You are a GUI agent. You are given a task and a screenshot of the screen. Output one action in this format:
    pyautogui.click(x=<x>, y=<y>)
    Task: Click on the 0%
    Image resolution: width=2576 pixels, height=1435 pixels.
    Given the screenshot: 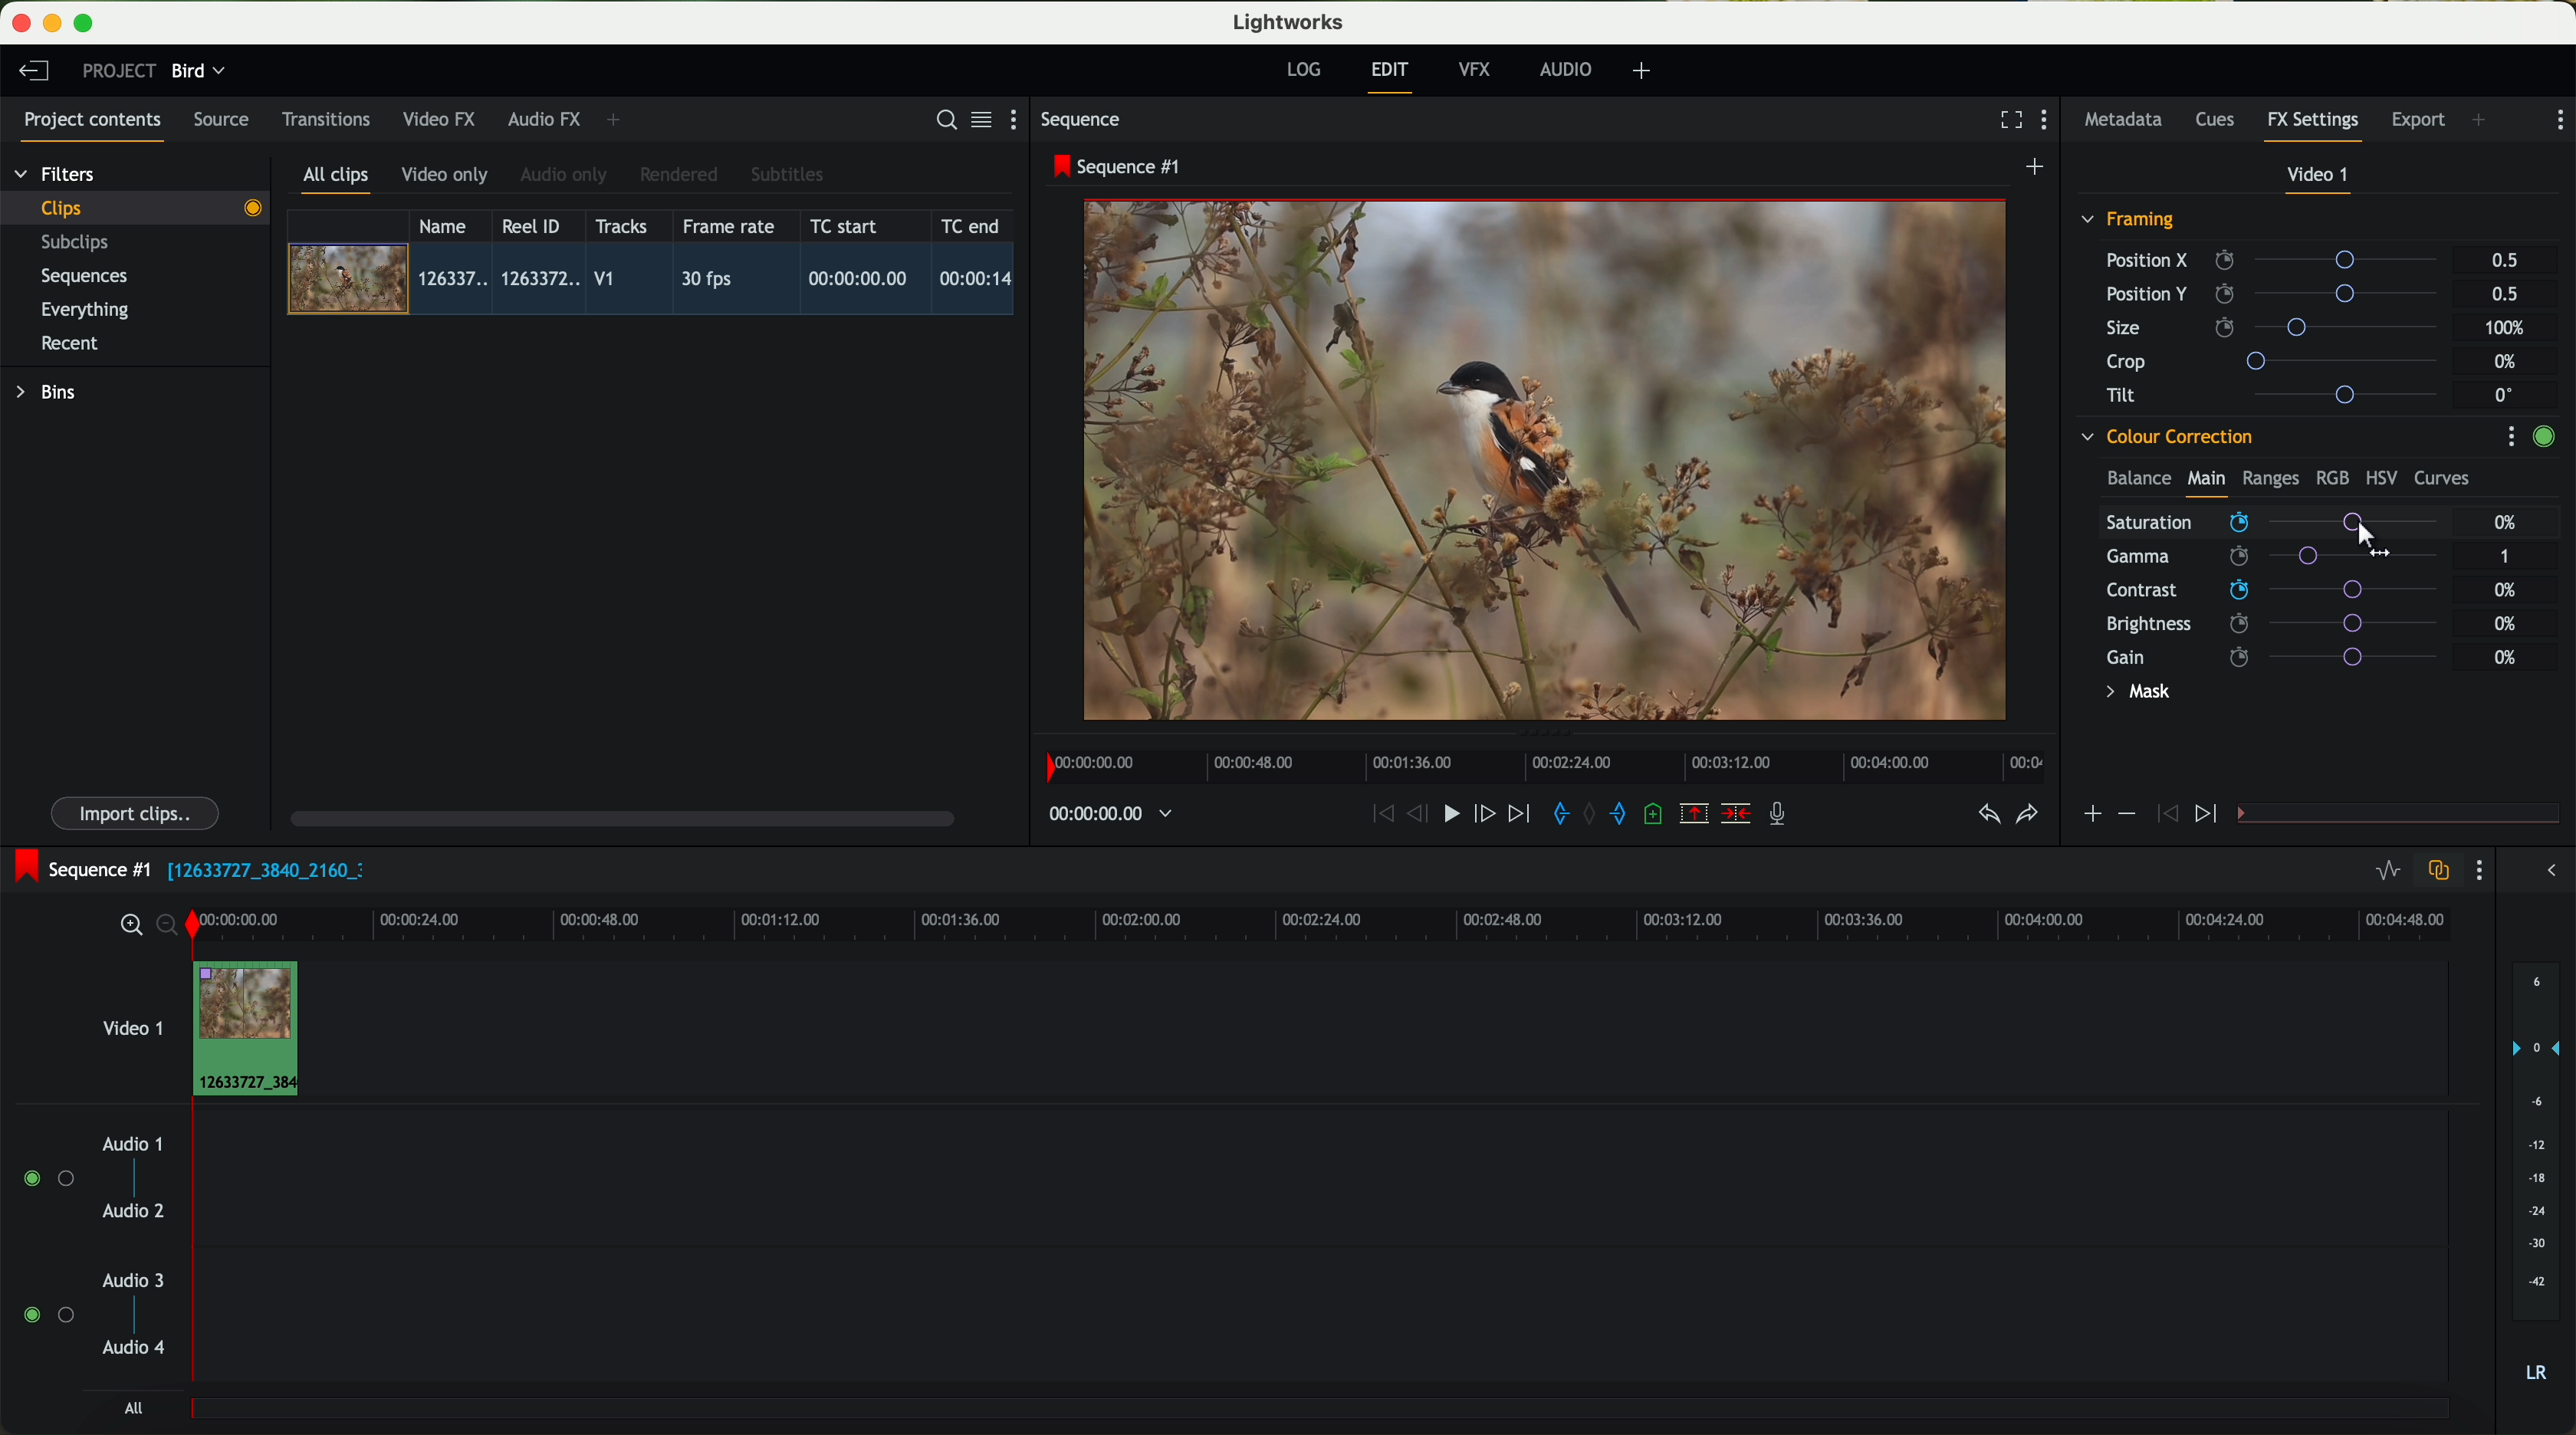 What is the action you would take?
    pyautogui.click(x=2506, y=621)
    